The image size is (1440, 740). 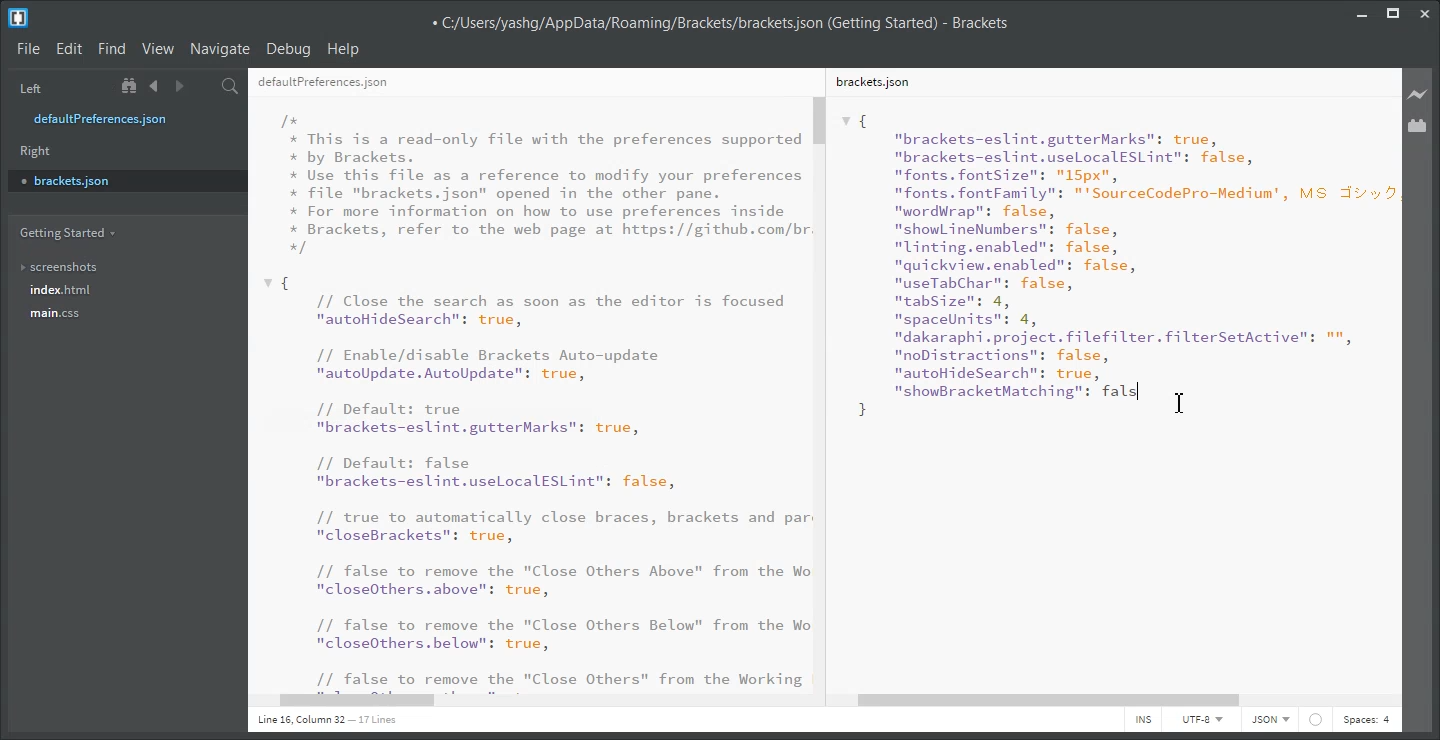 I want to click on brackets.json, so click(x=871, y=81).